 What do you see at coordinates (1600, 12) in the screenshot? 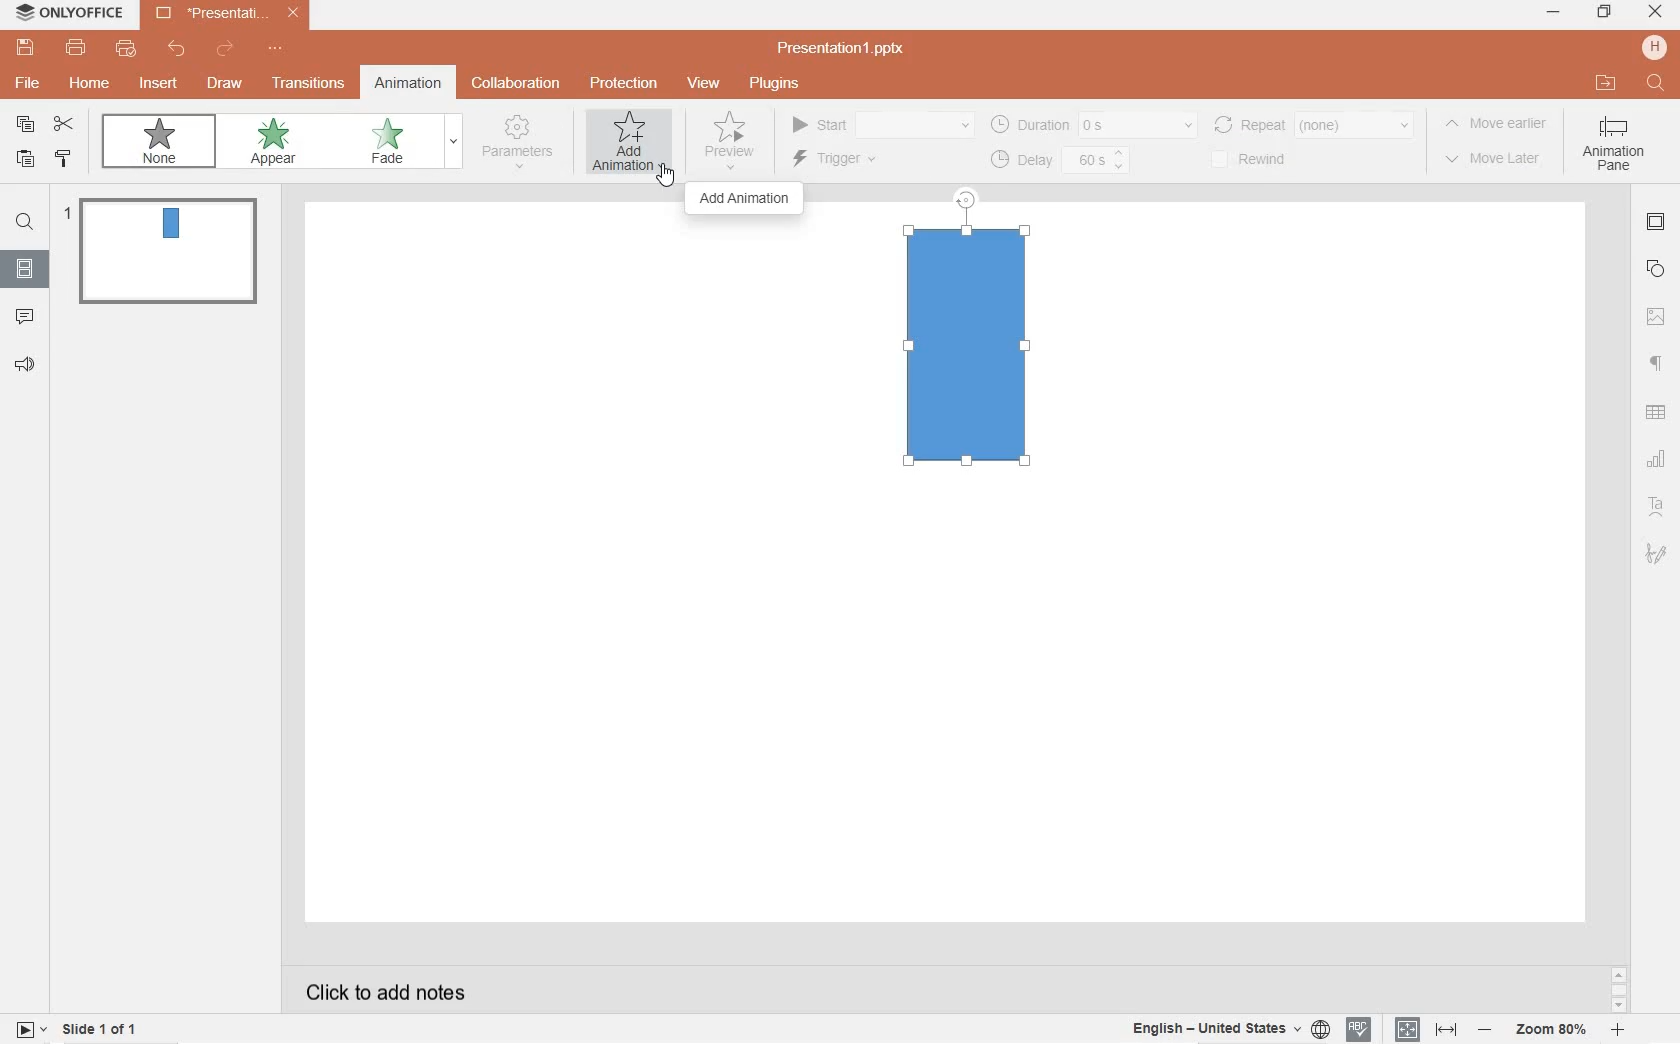
I see `RESTORE` at bounding box center [1600, 12].